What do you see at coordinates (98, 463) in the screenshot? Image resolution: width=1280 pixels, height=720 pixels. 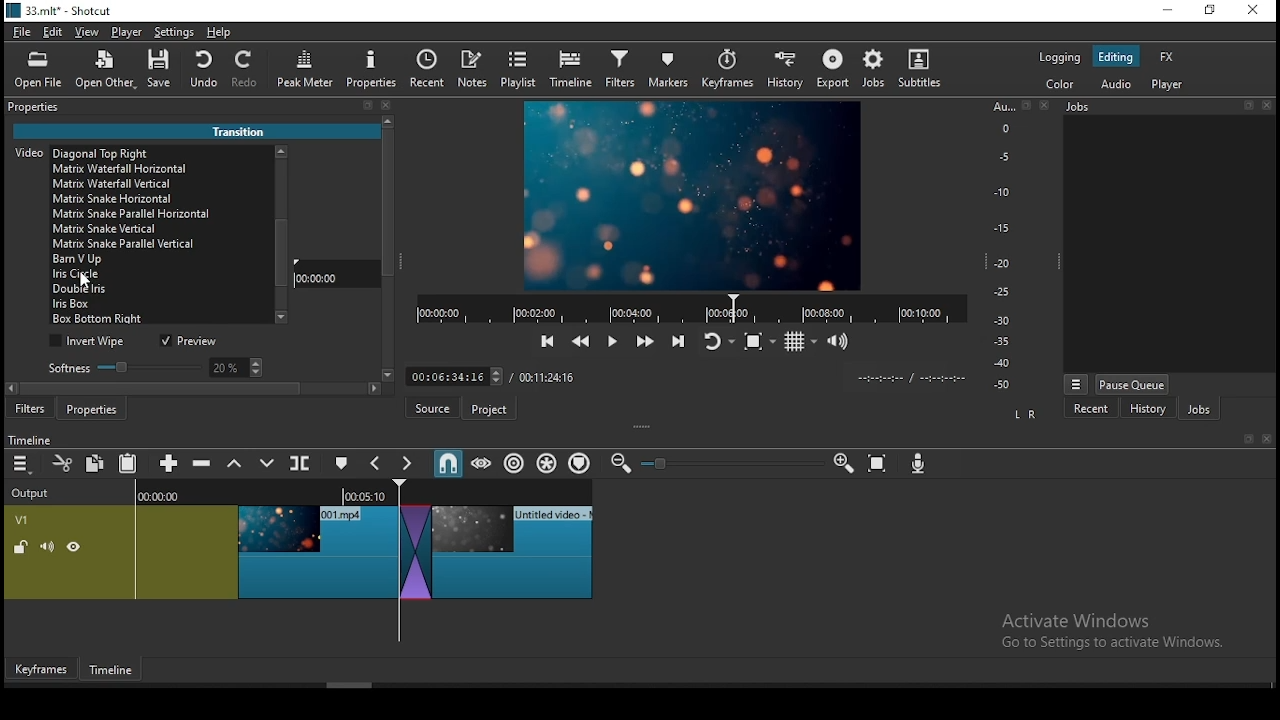 I see `copy` at bounding box center [98, 463].